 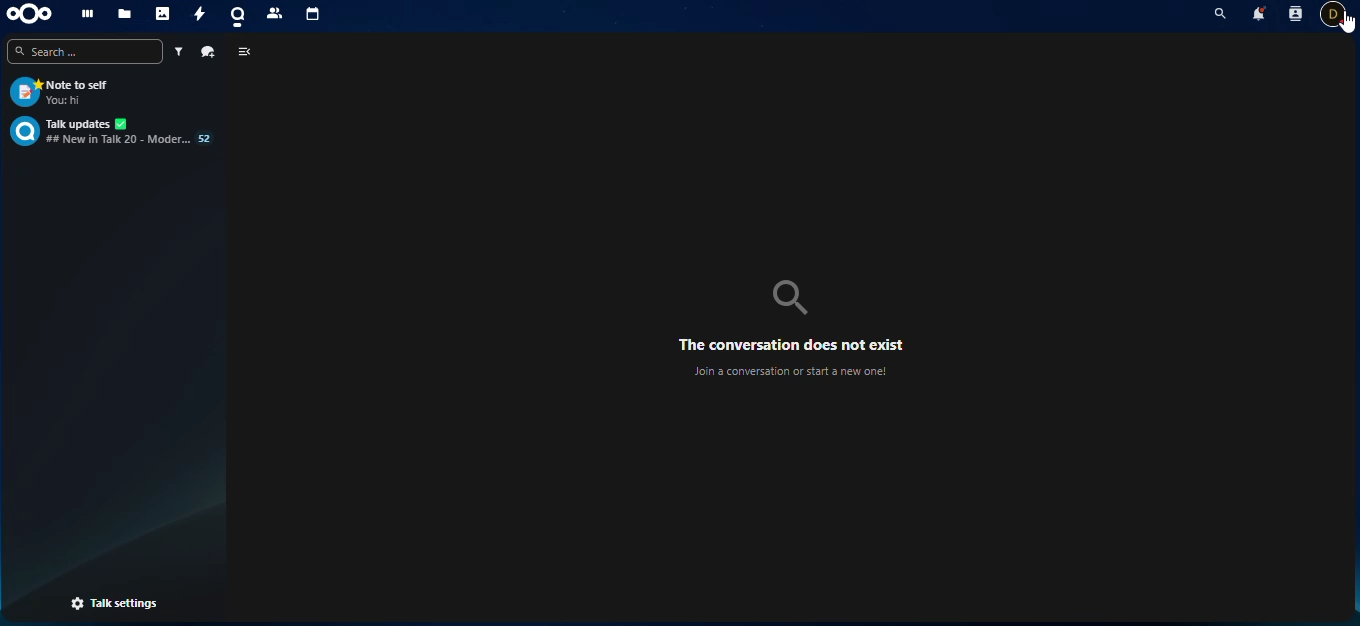 What do you see at coordinates (1296, 14) in the screenshot?
I see `contacts` at bounding box center [1296, 14].